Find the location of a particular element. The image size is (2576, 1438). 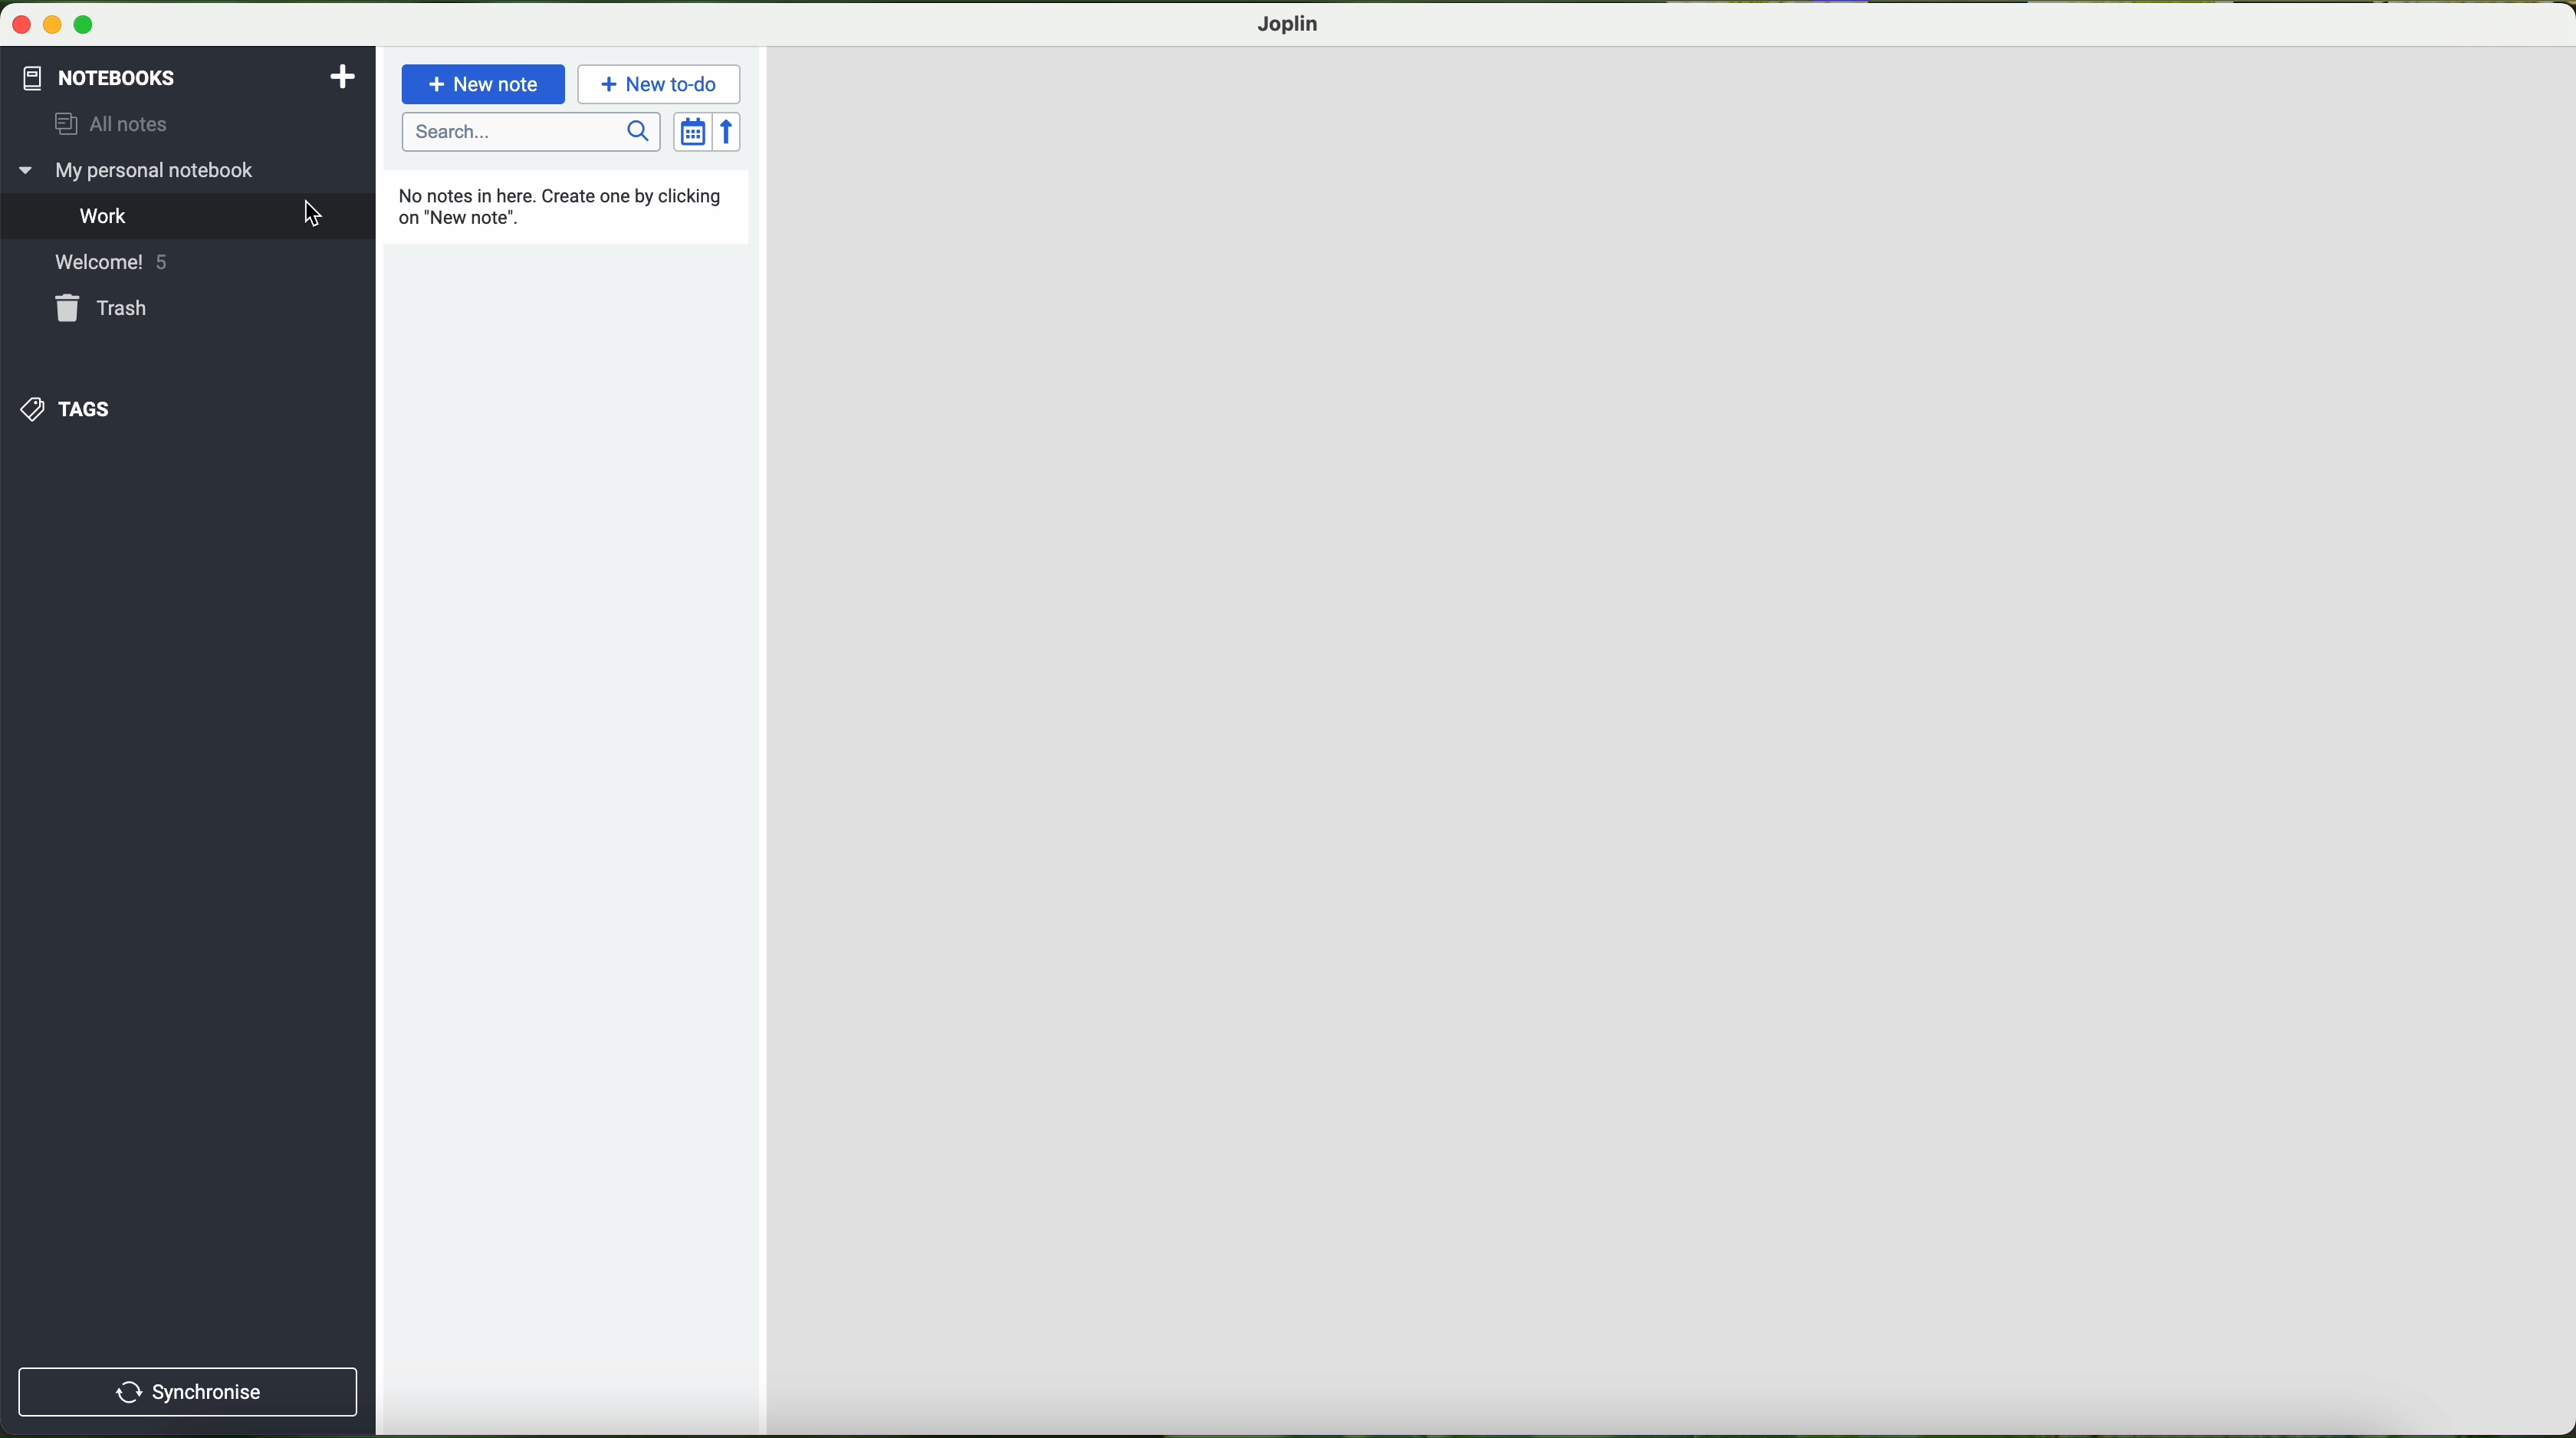

pointer on the notebooks button is located at coordinates (133, 78).